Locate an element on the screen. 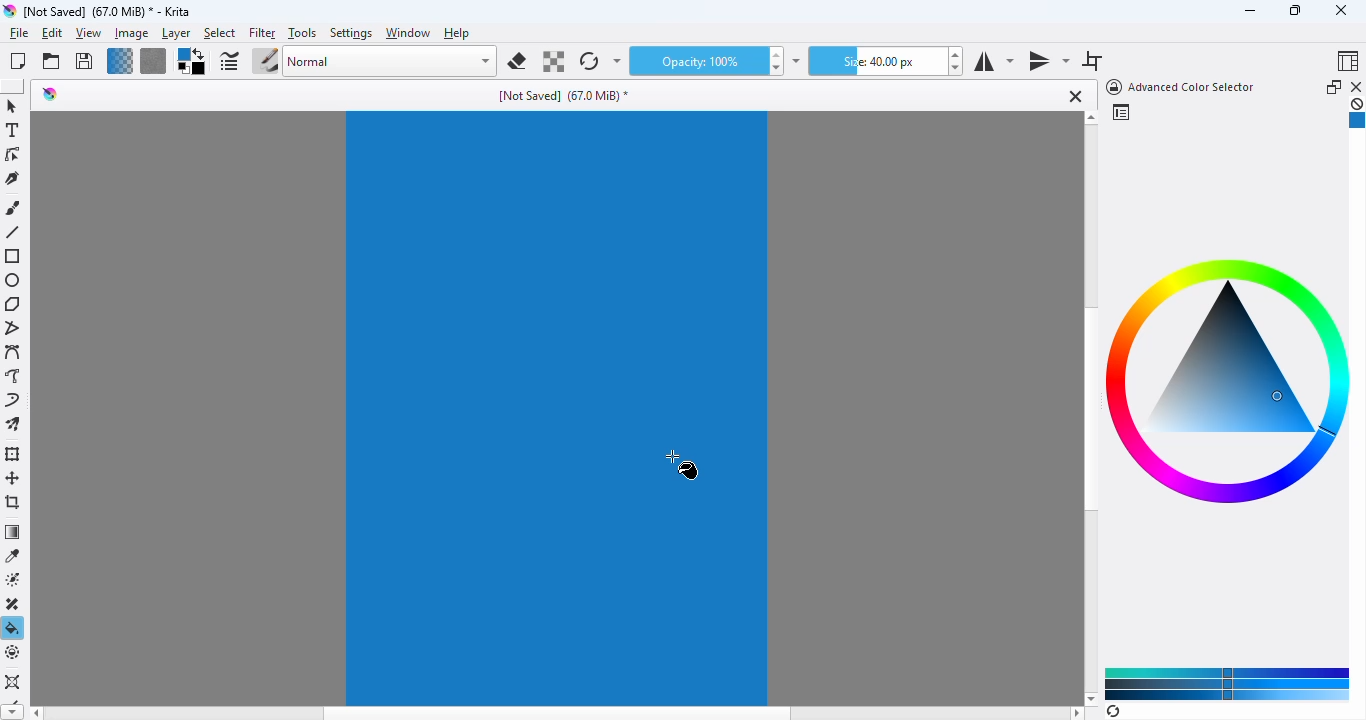 This screenshot has height=720, width=1366. freehand brush tool is located at coordinates (14, 208).